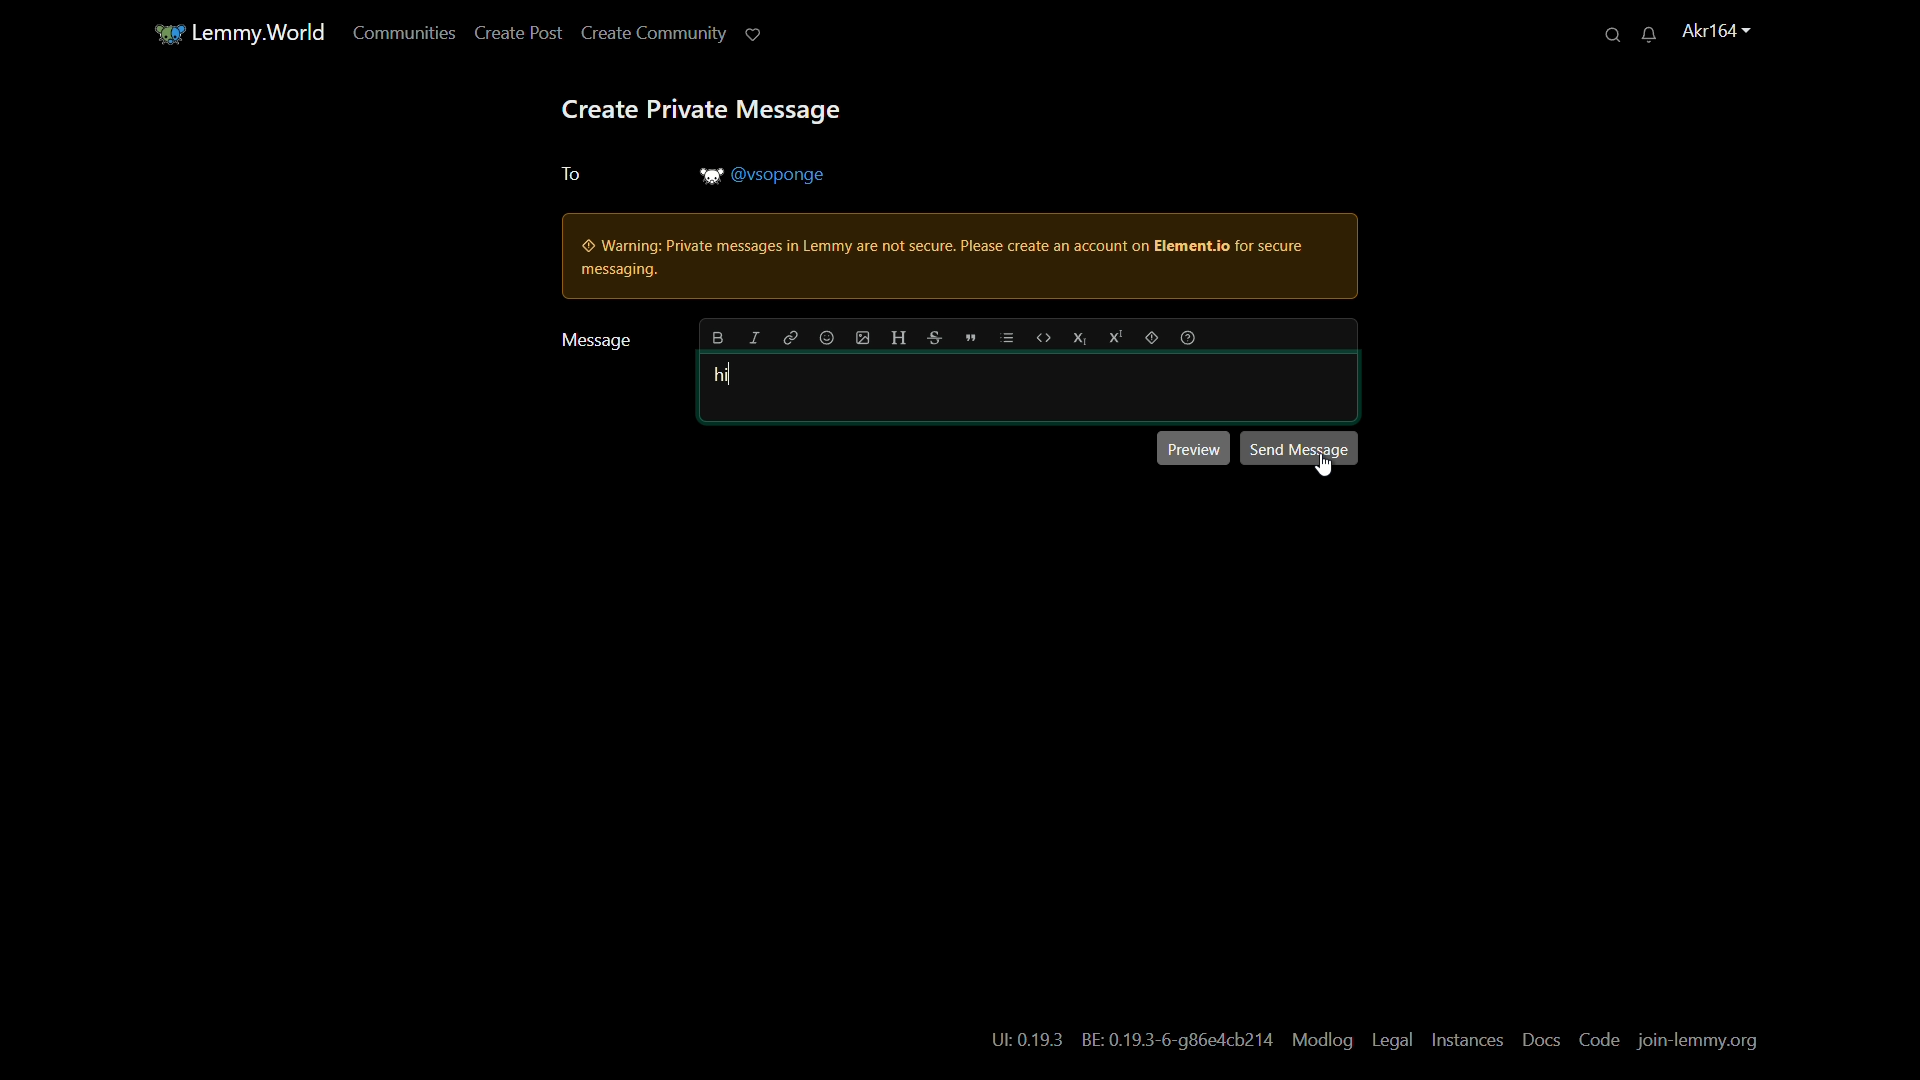 The height and width of the screenshot is (1080, 1920). Describe the element at coordinates (1132, 1041) in the screenshot. I see `text` at that location.